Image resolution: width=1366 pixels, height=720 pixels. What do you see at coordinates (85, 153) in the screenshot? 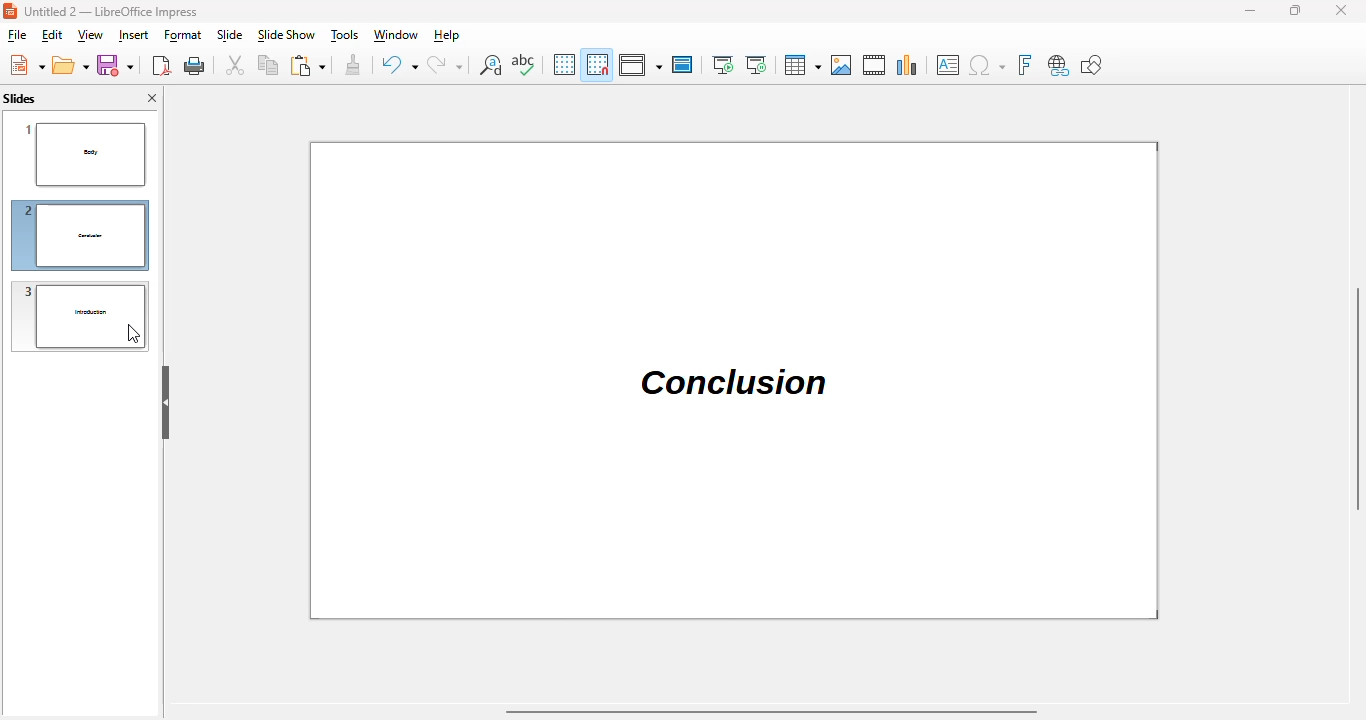
I see `slide 1` at bounding box center [85, 153].